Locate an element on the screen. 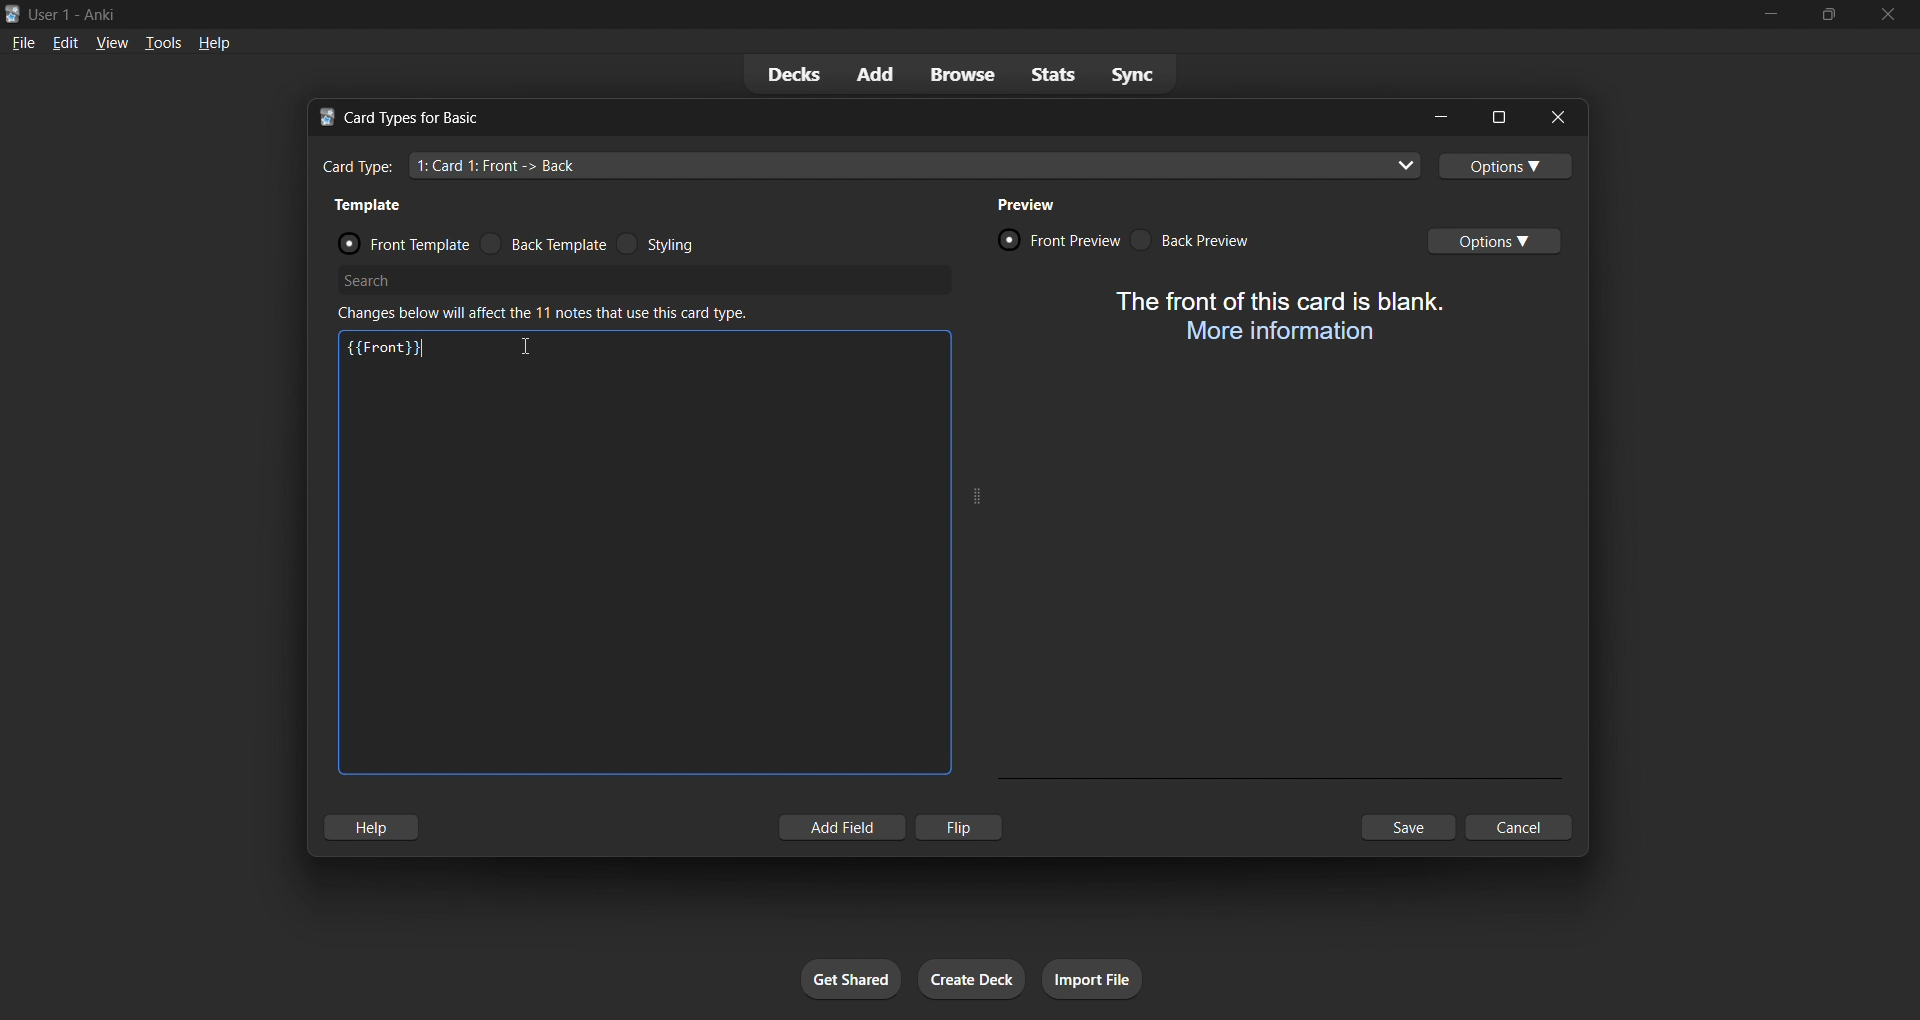 The height and width of the screenshot is (1020, 1920). front template is located at coordinates (394, 238).